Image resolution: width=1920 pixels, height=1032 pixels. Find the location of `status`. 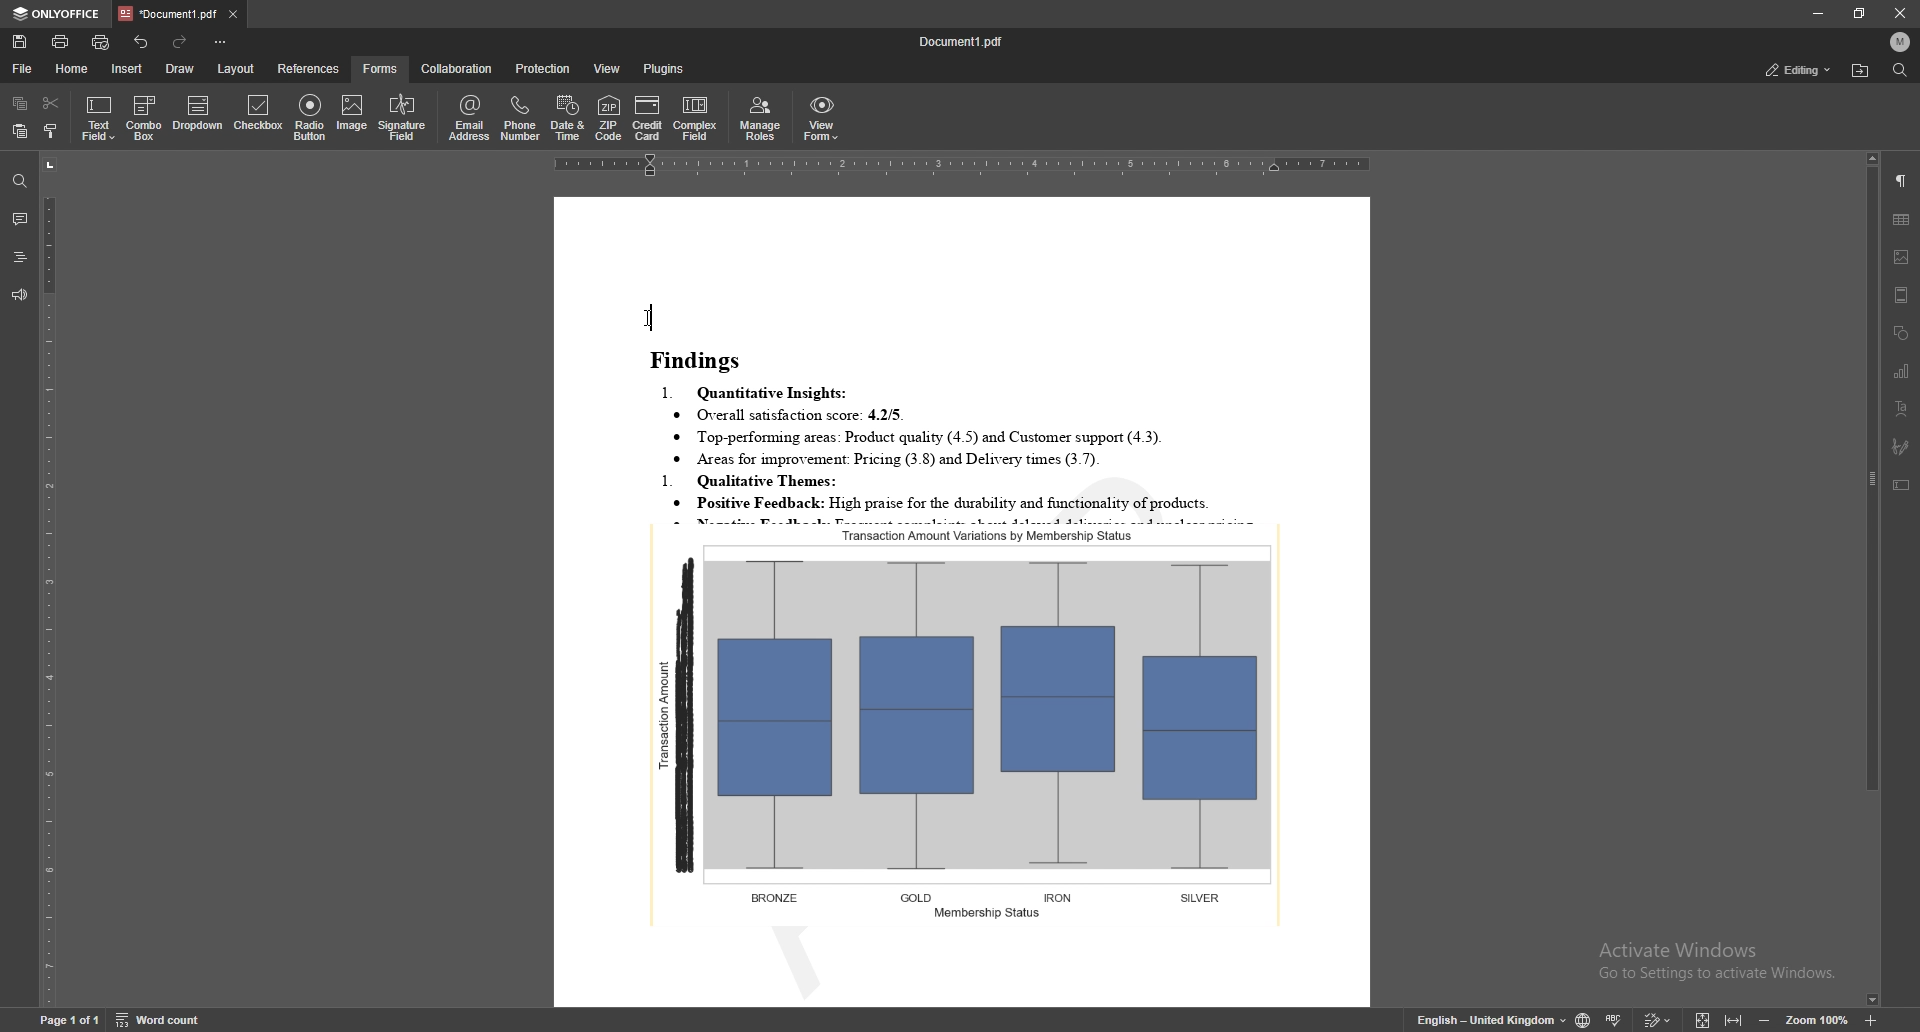

status is located at coordinates (1799, 70).